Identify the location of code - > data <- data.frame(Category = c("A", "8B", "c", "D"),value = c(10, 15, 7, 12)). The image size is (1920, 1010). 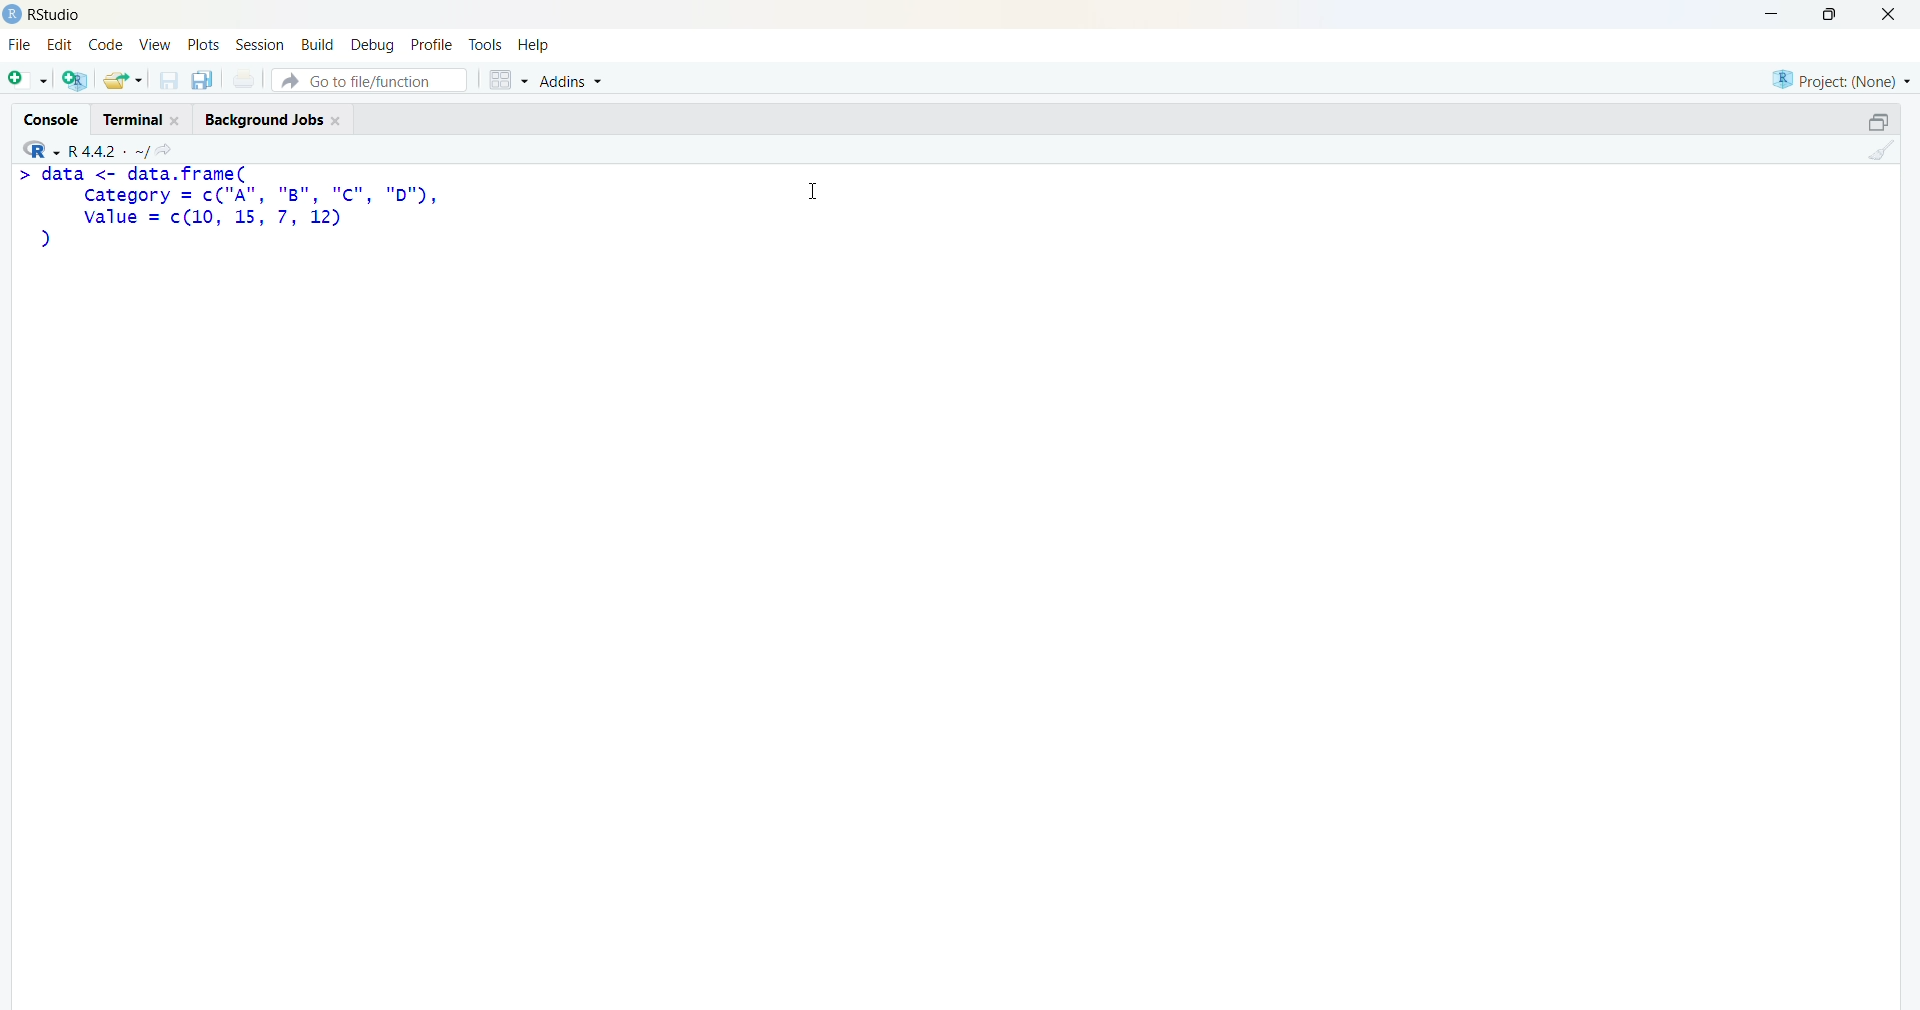
(248, 208).